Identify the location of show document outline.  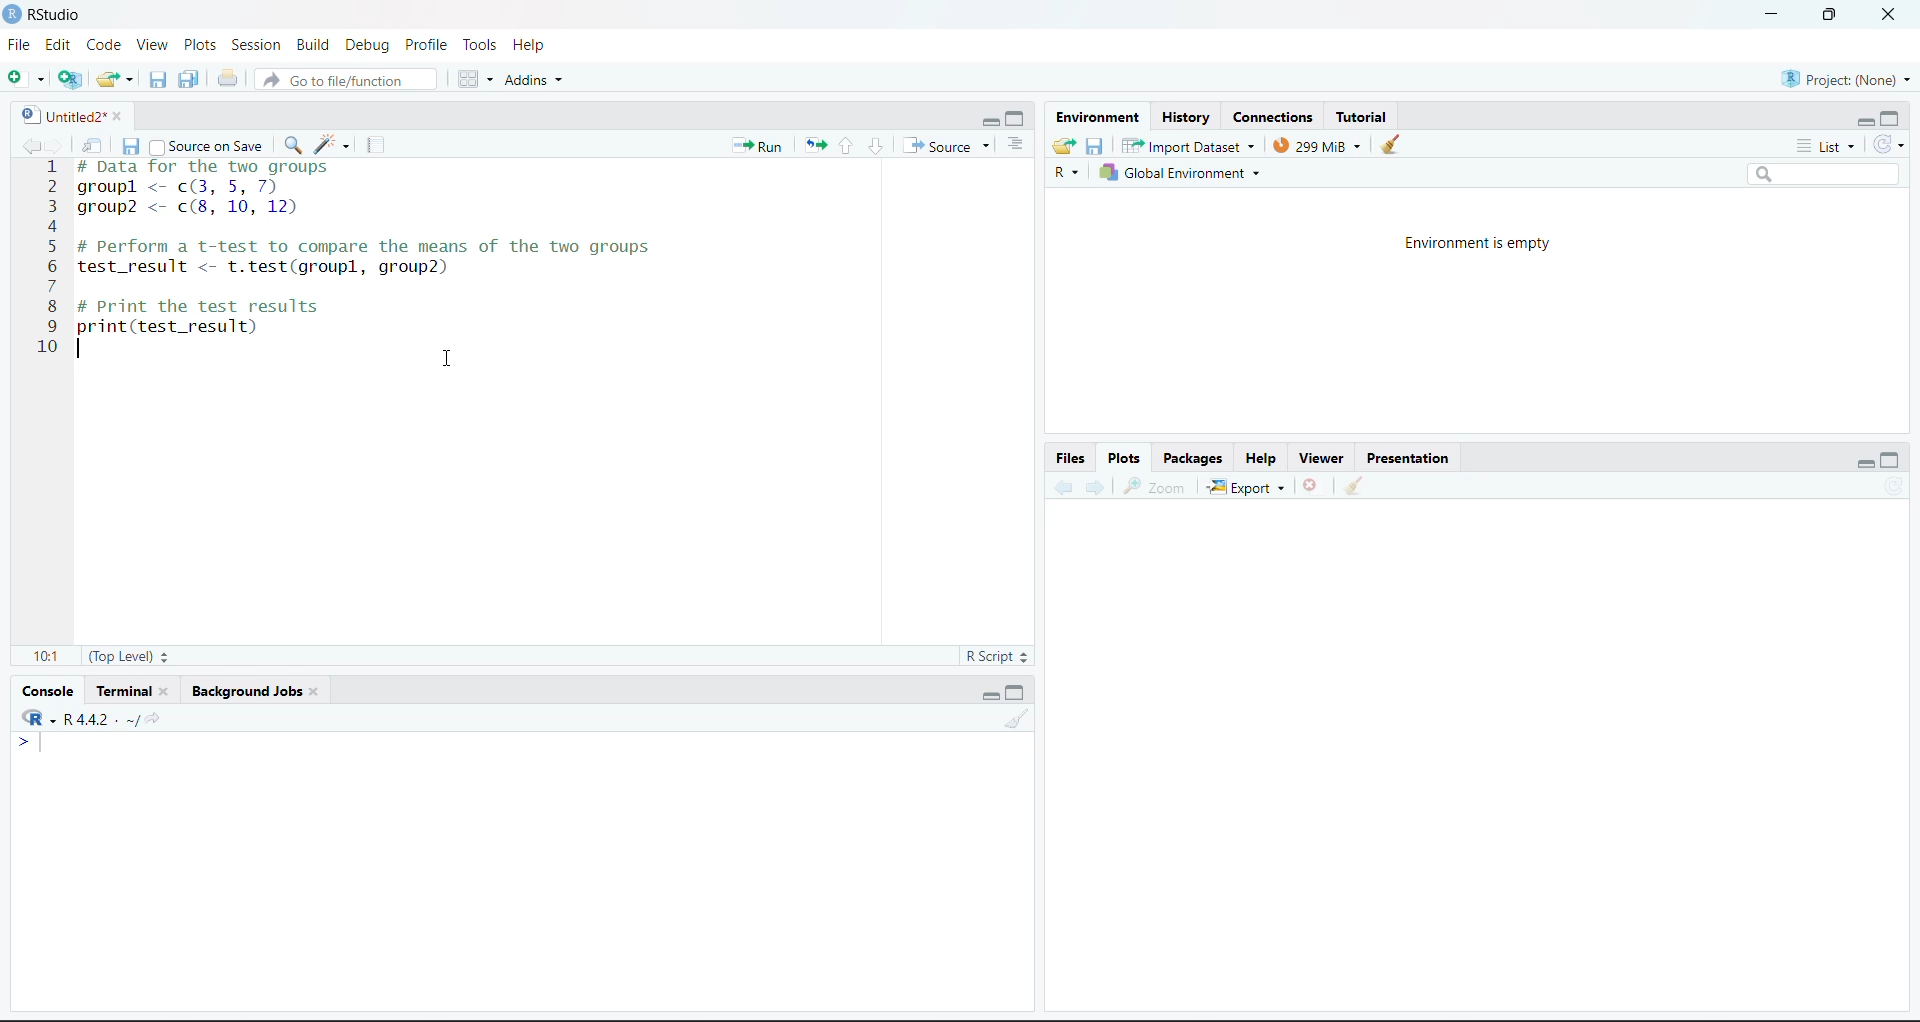
(1018, 143).